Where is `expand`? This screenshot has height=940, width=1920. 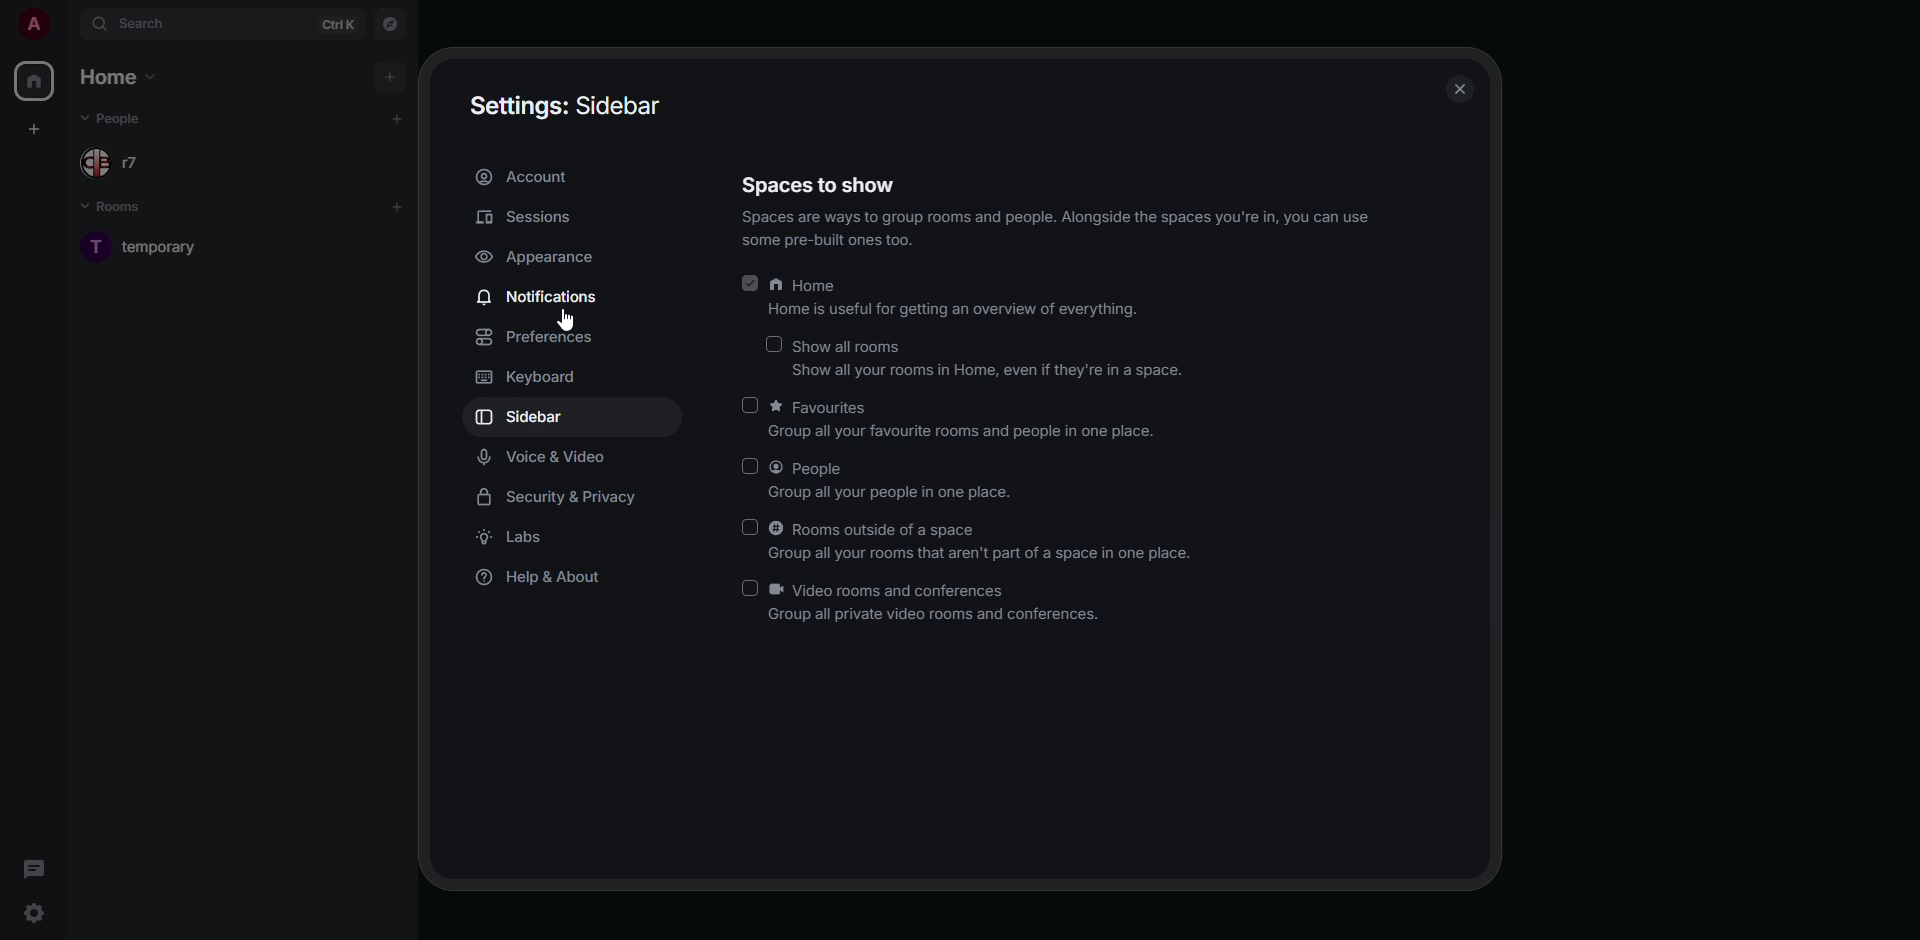 expand is located at coordinates (67, 23).